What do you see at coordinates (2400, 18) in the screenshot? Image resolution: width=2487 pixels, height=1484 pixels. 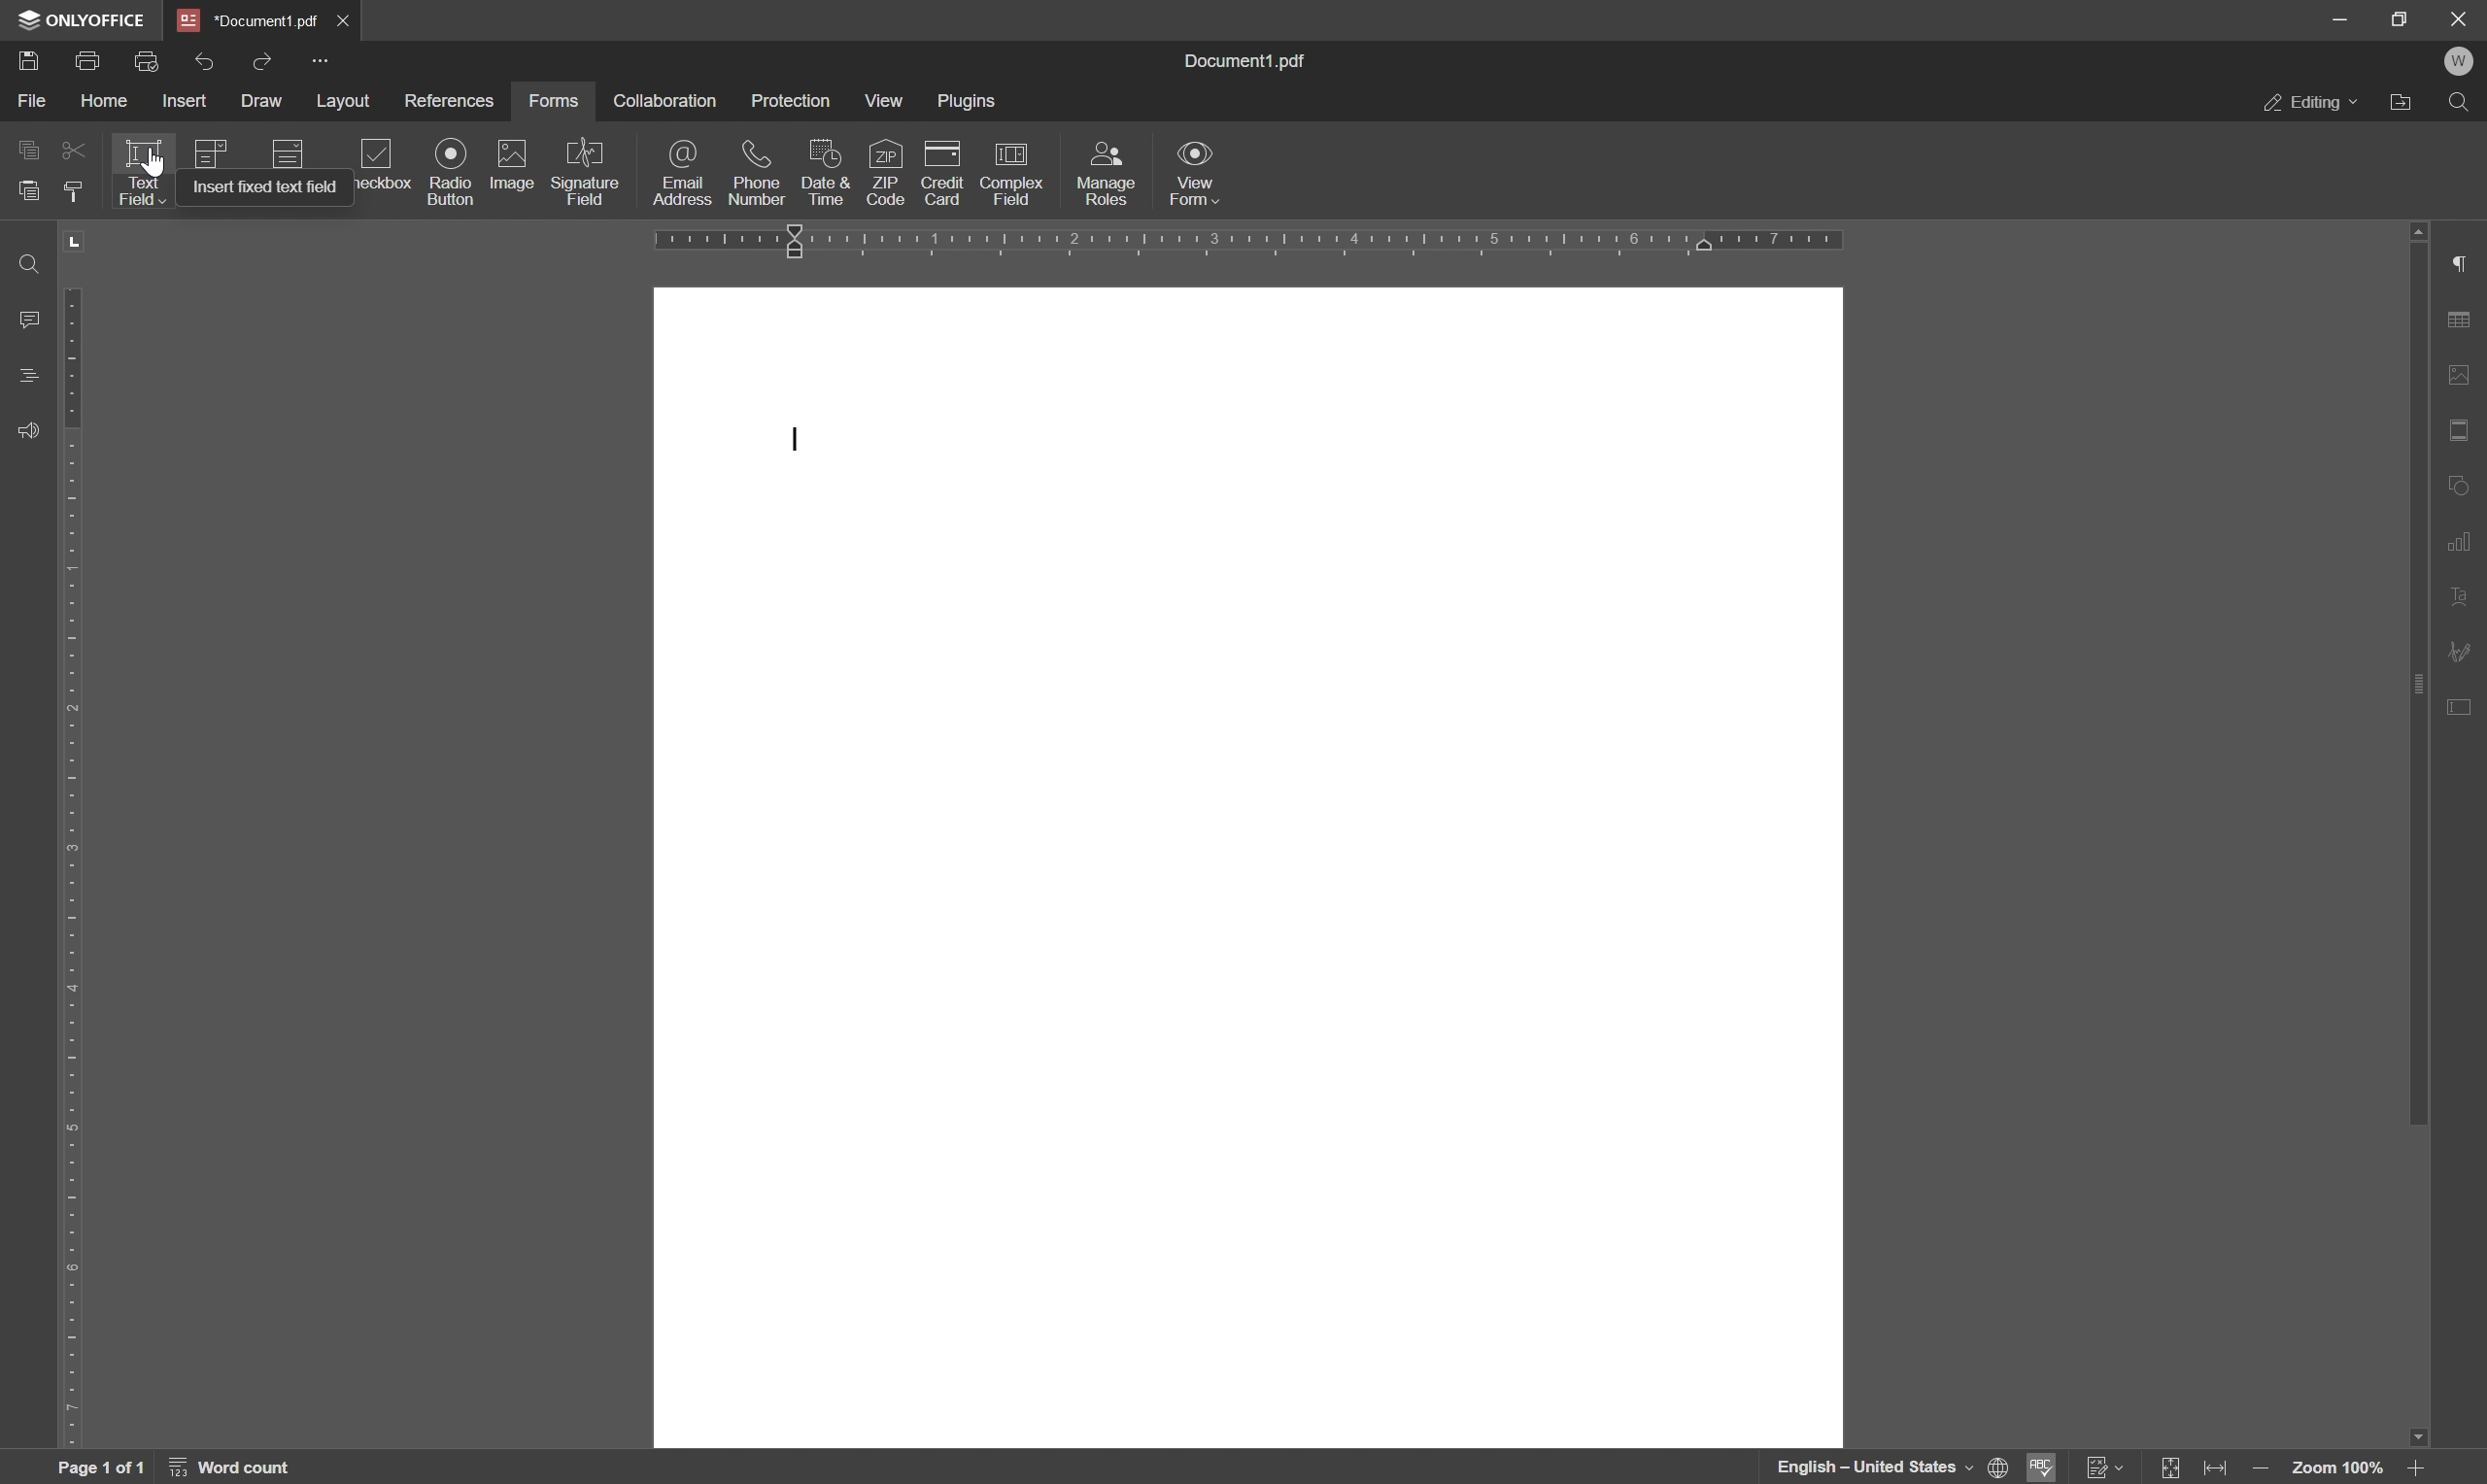 I see `restore down` at bounding box center [2400, 18].